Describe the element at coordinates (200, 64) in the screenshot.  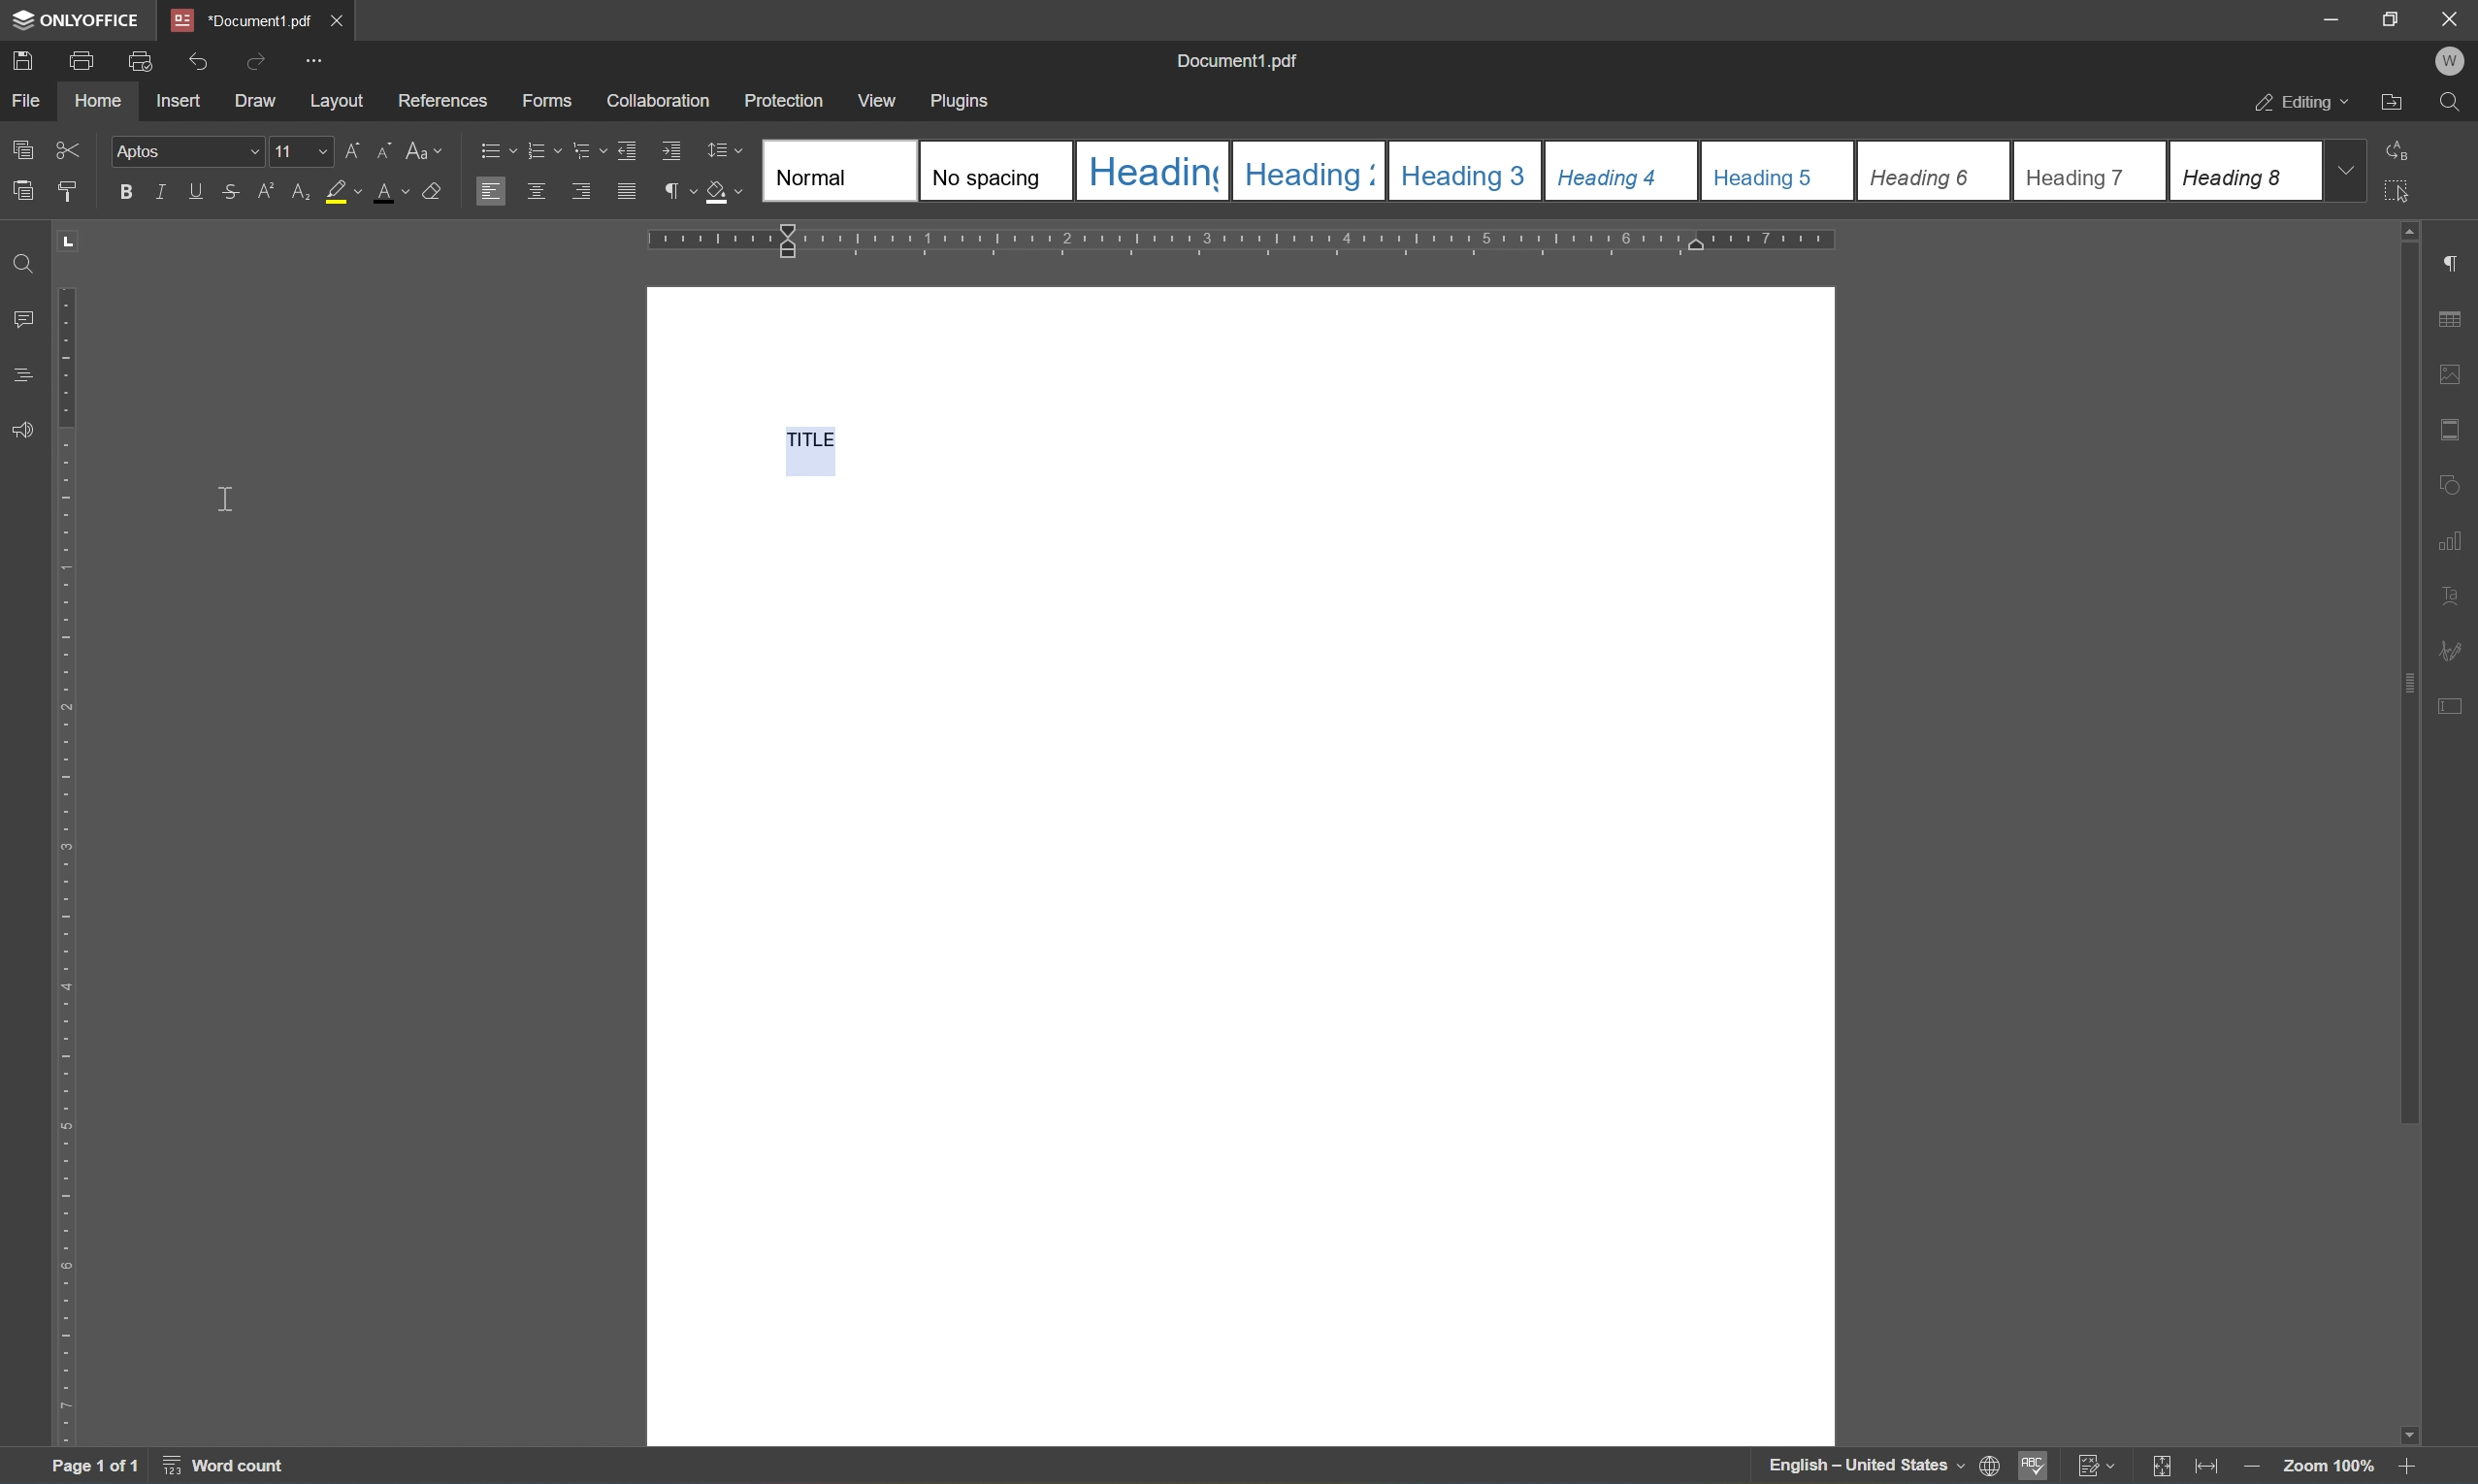
I see `undo` at that location.